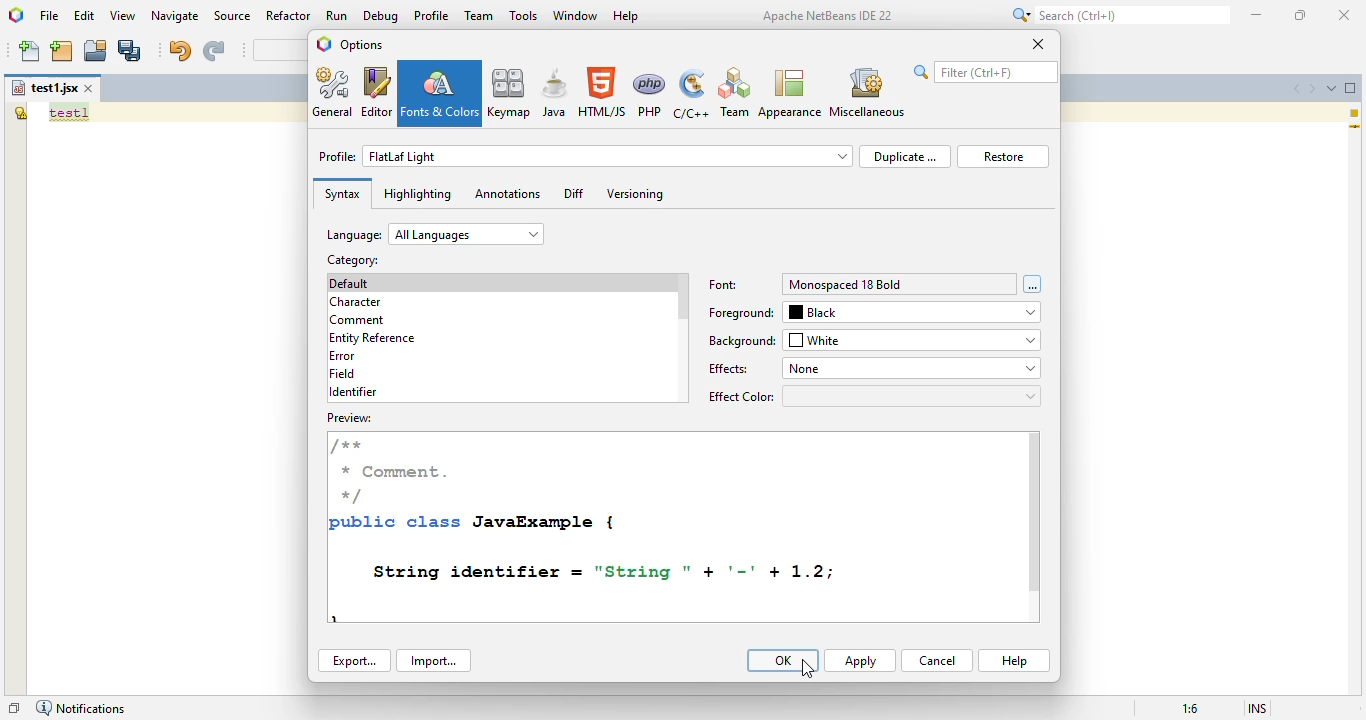 Image resolution: width=1366 pixels, height=720 pixels. I want to click on HTML/JS, so click(603, 92).